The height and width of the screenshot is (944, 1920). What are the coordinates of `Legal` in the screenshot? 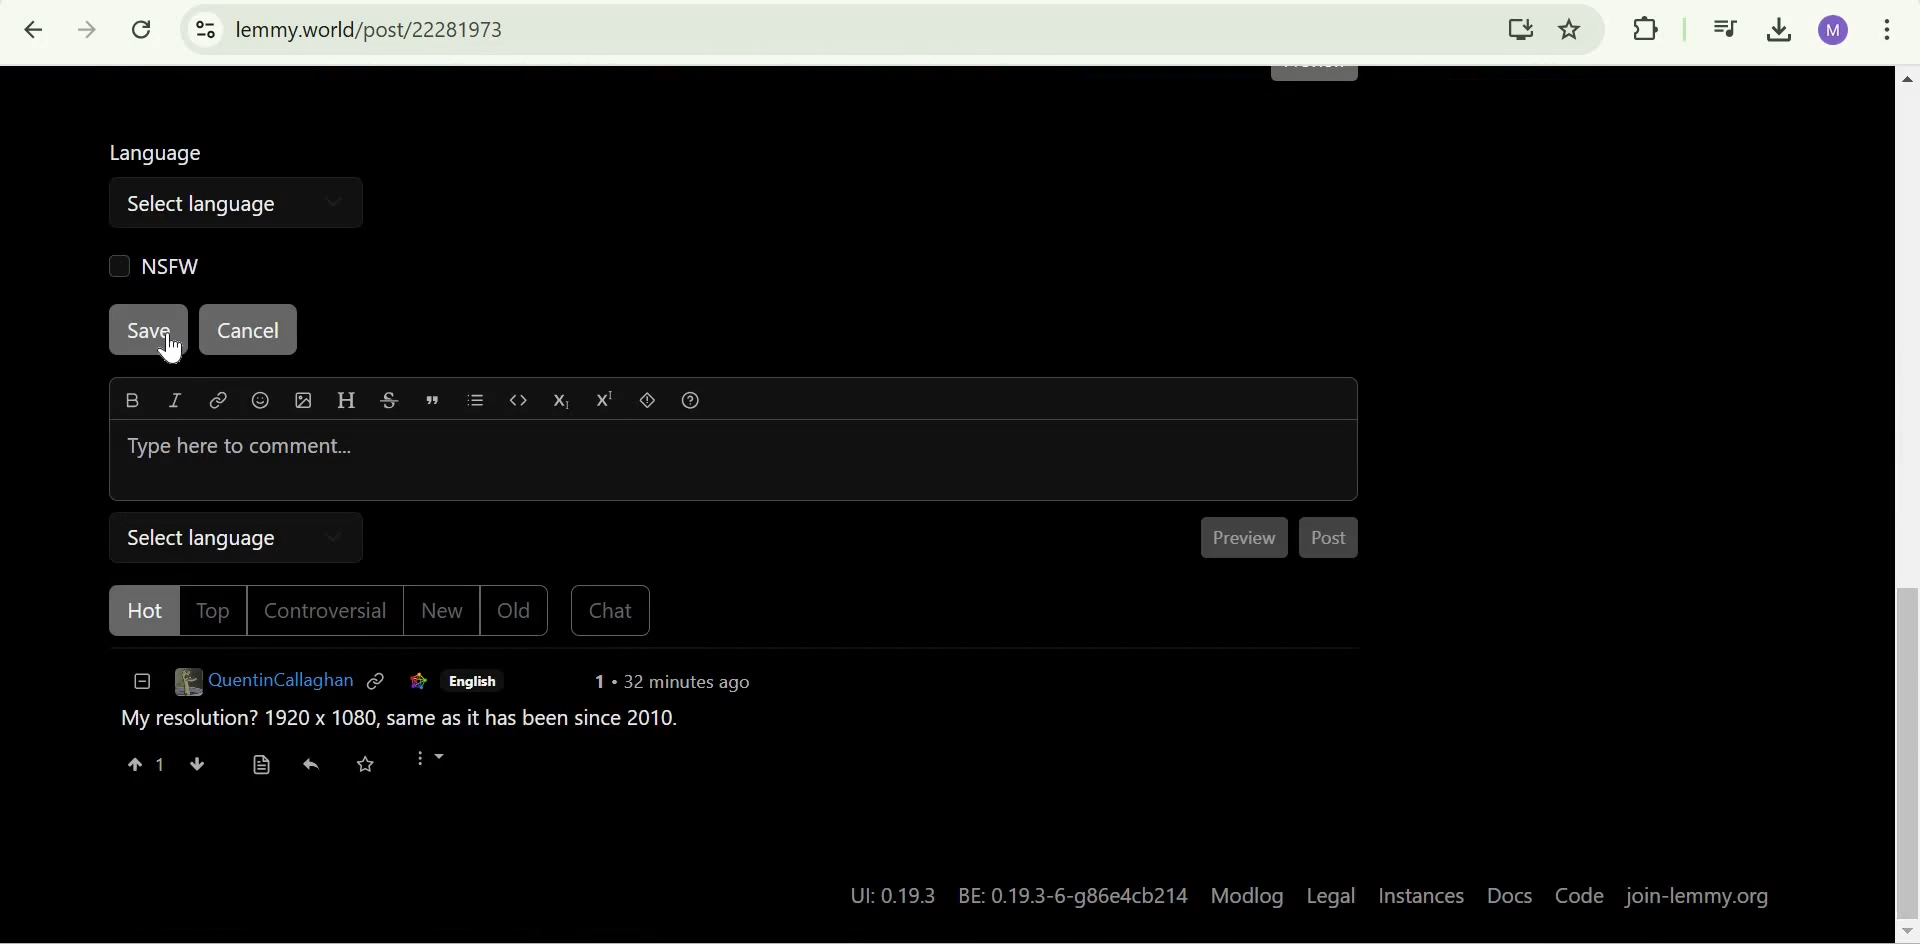 It's located at (1331, 894).